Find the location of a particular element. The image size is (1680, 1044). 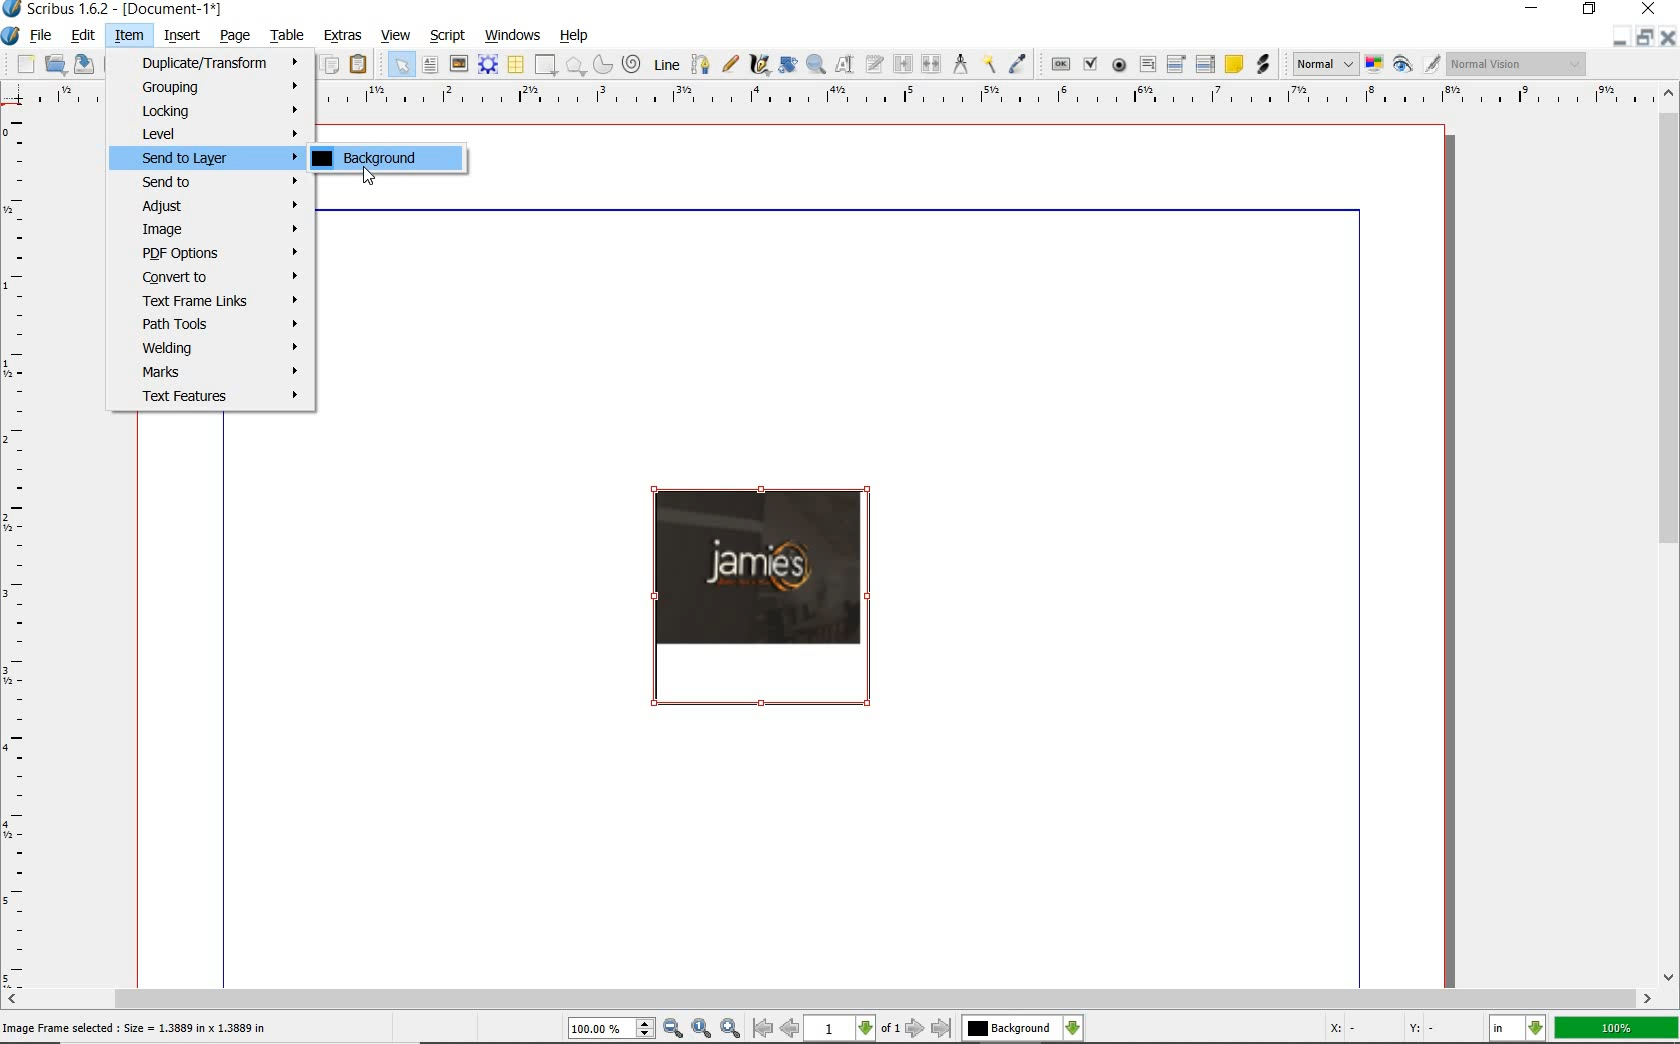

Restore Down is located at coordinates (1615, 37).